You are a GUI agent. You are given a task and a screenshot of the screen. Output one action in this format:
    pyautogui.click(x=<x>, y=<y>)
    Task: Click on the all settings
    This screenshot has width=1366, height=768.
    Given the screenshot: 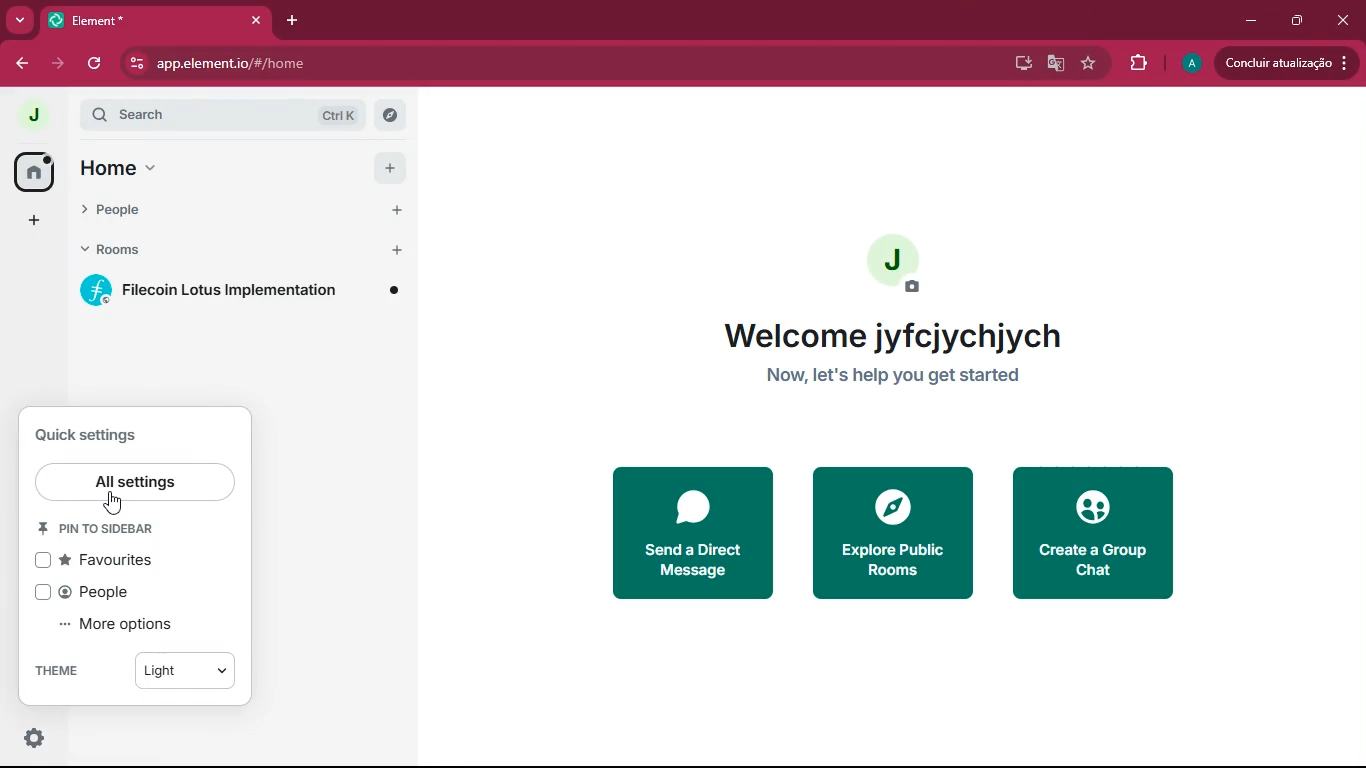 What is the action you would take?
    pyautogui.click(x=133, y=481)
    